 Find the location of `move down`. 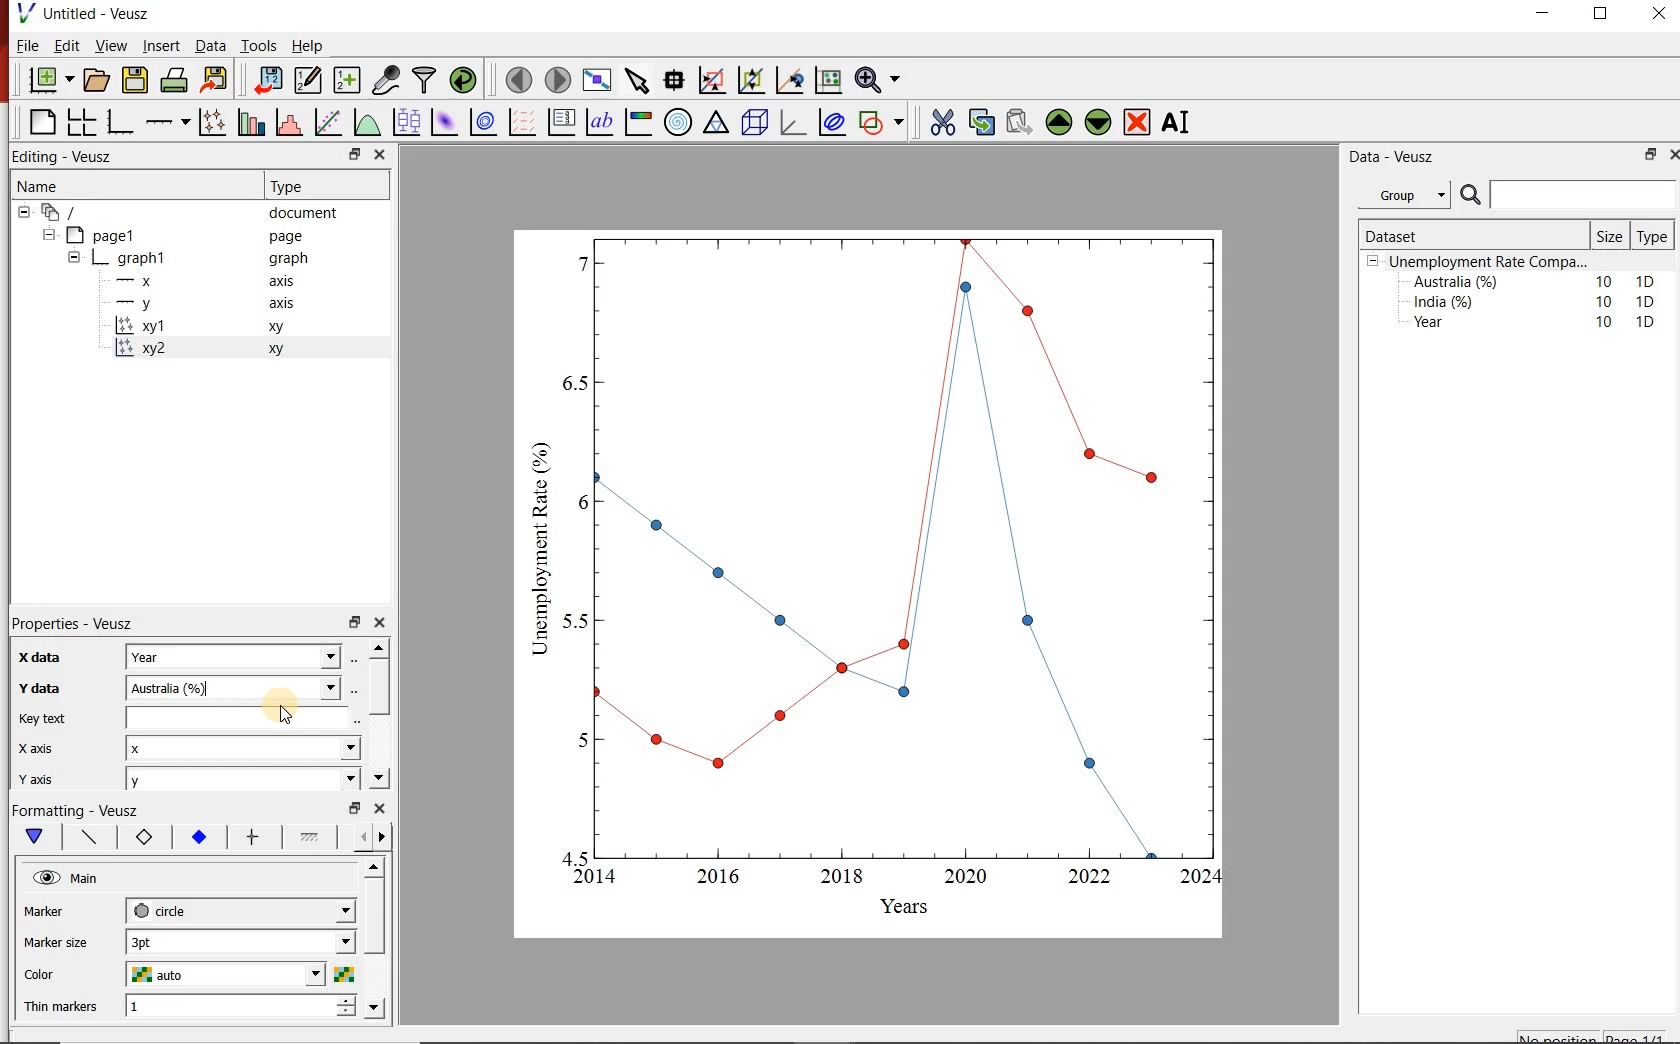

move down is located at coordinates (374, 1008).